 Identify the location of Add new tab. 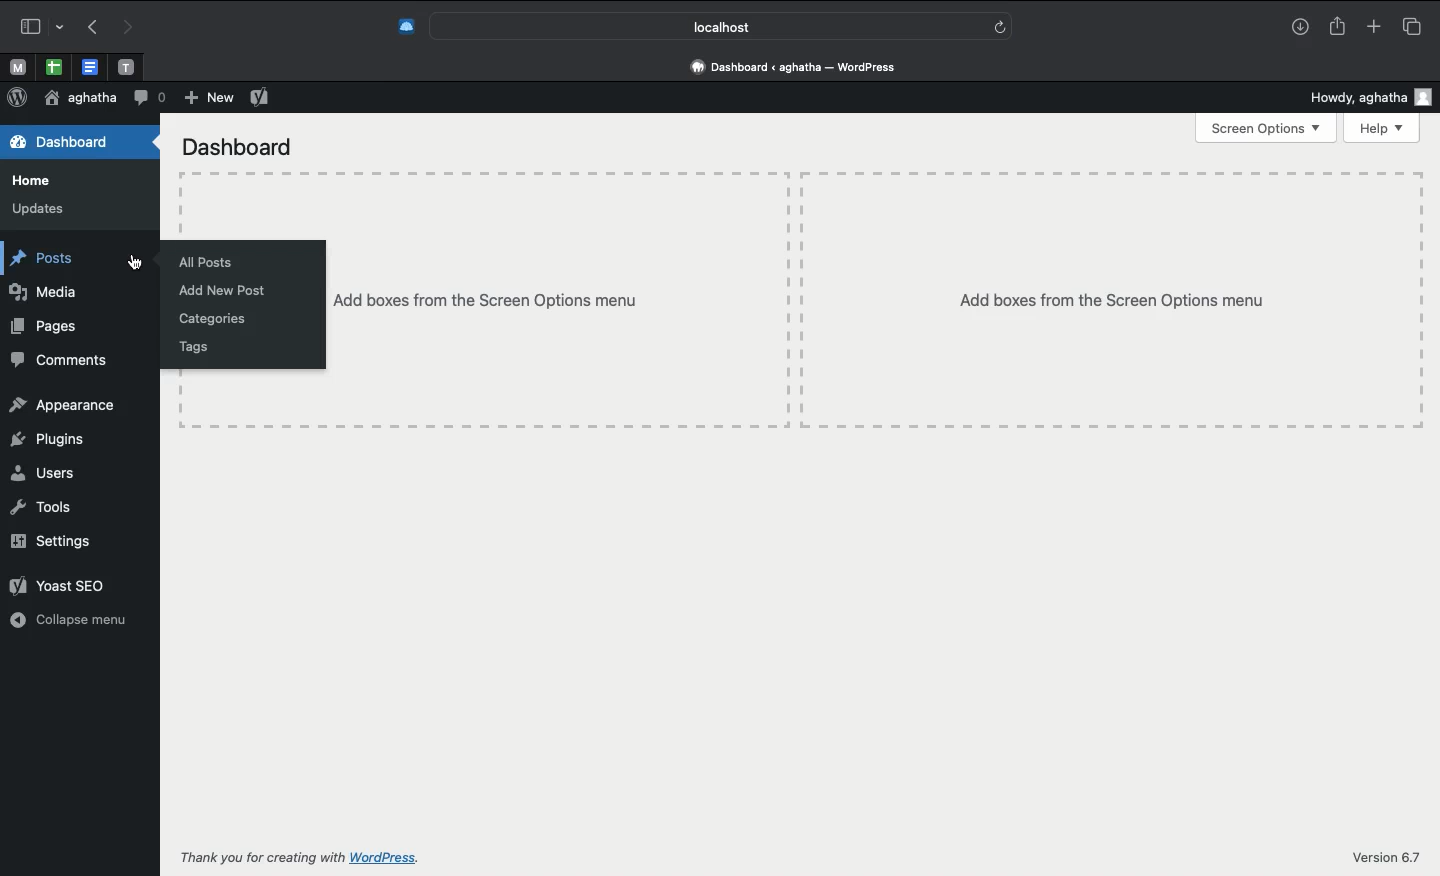
(1372, 26).